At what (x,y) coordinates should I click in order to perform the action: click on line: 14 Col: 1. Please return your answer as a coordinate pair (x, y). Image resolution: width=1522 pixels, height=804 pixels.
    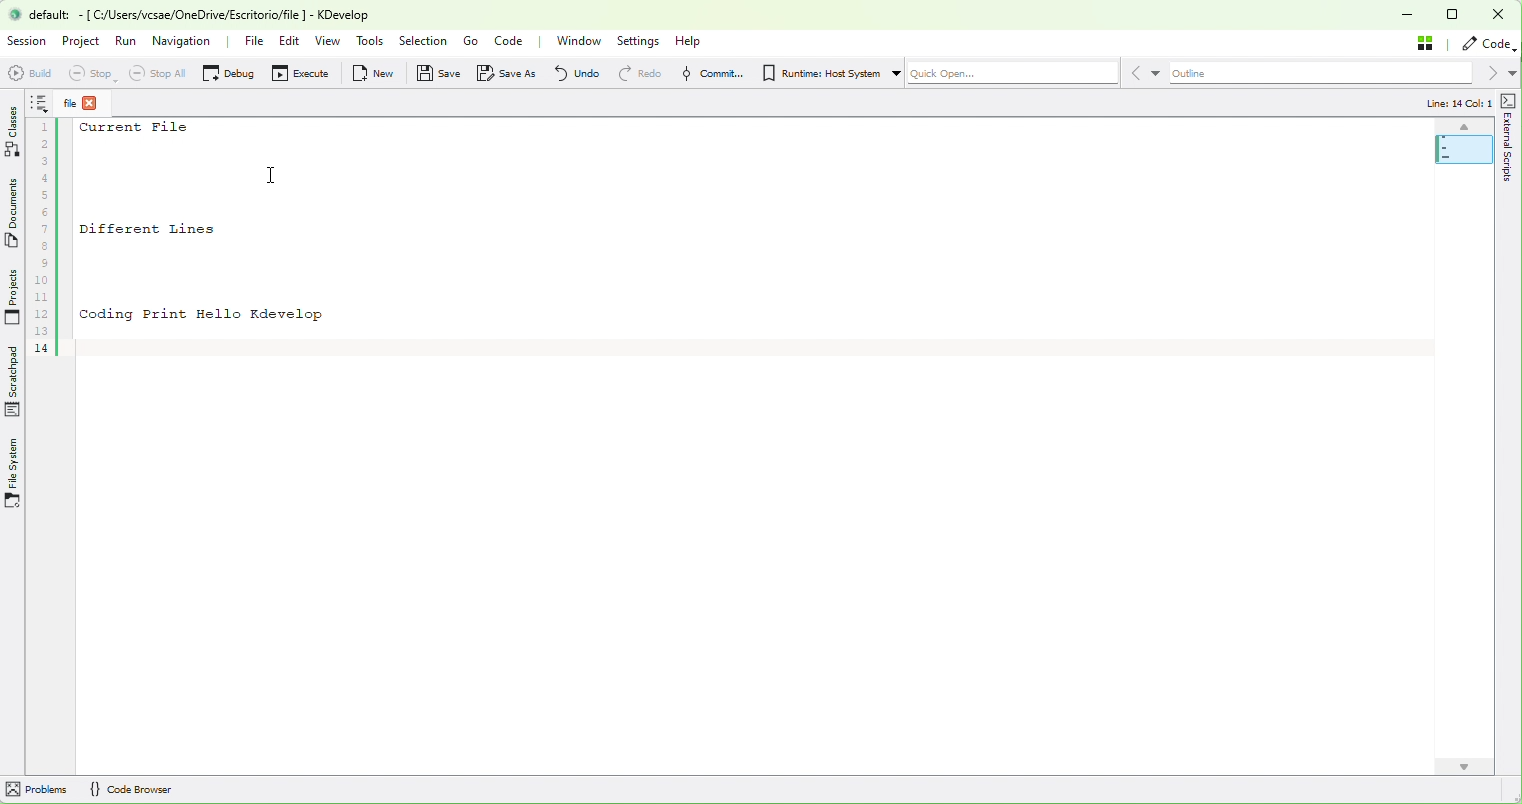
    Looking at the image, I should click on (1456, 102).